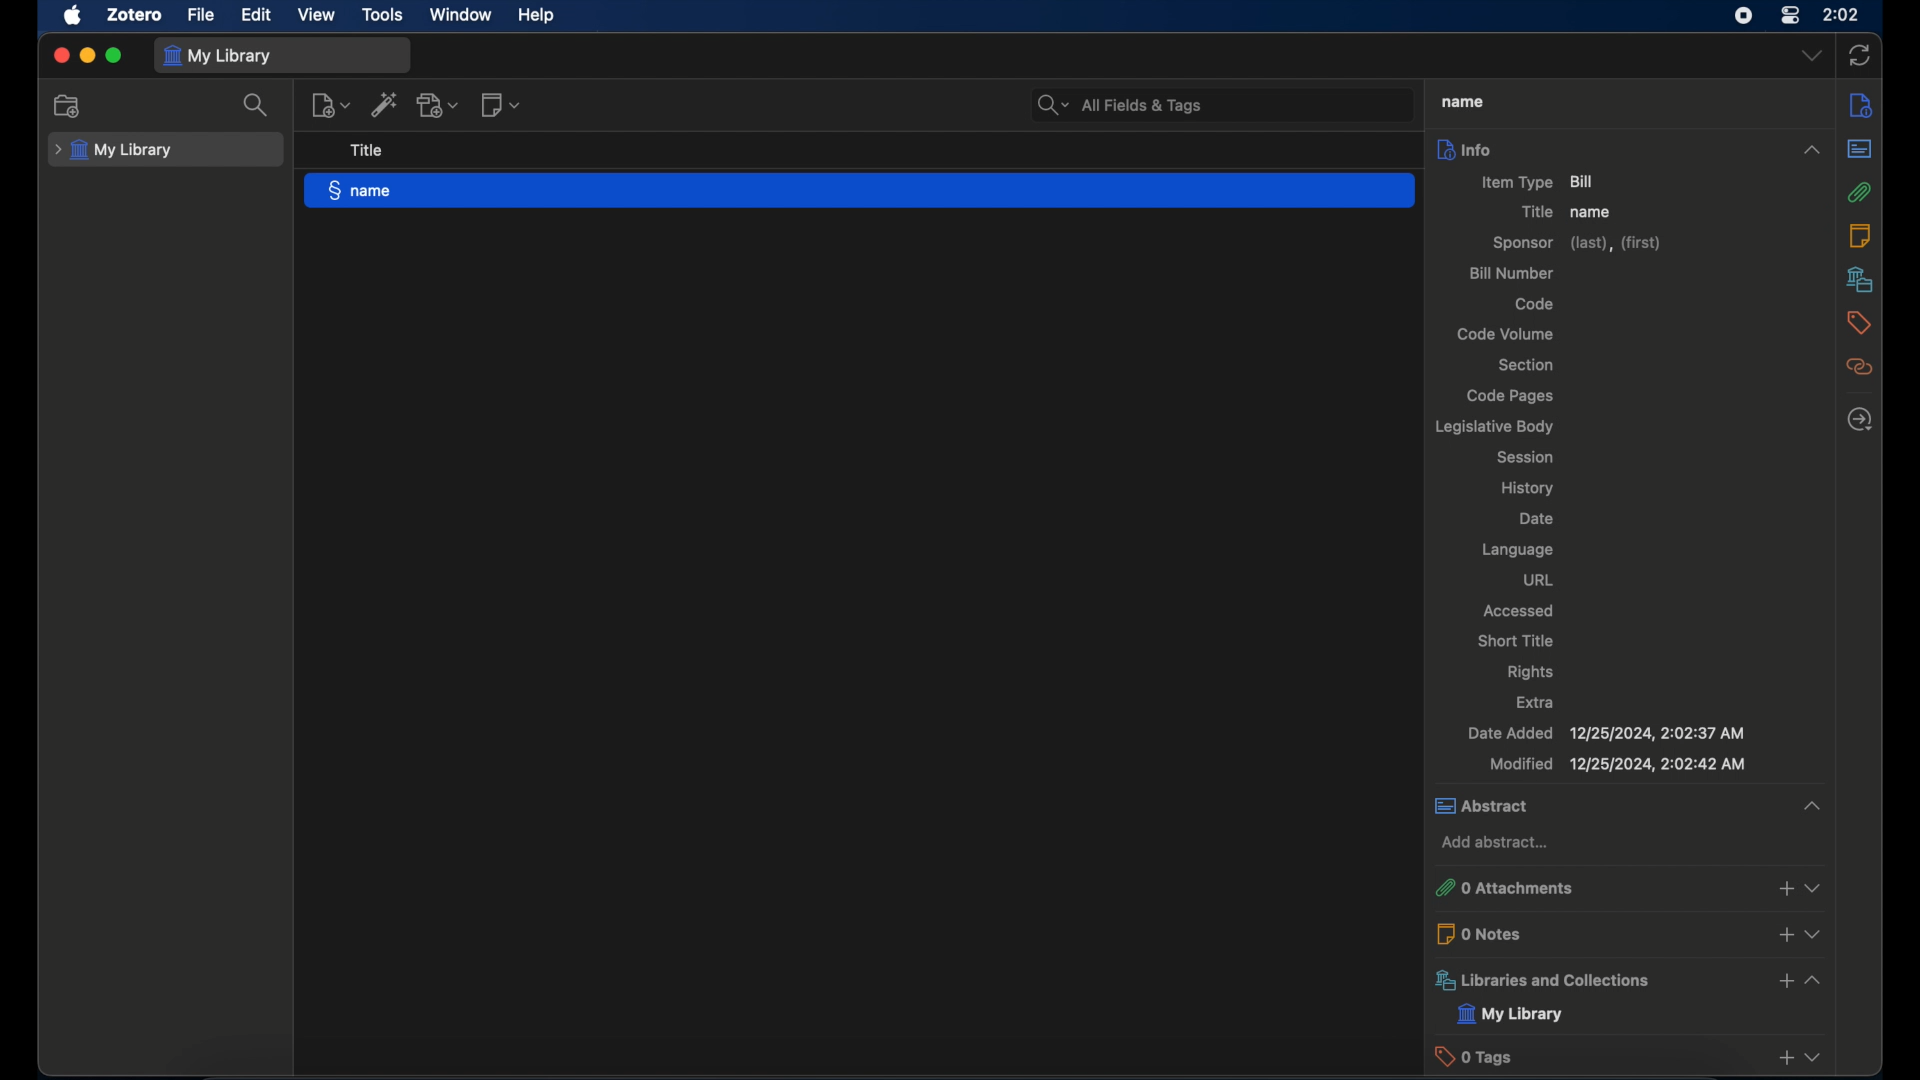 The width and height of the screenshot is (1920, 1080). What do you see at coordinates (1858, 323) in the screenshot?
I see `tags` at bounding box center [1858, 323].